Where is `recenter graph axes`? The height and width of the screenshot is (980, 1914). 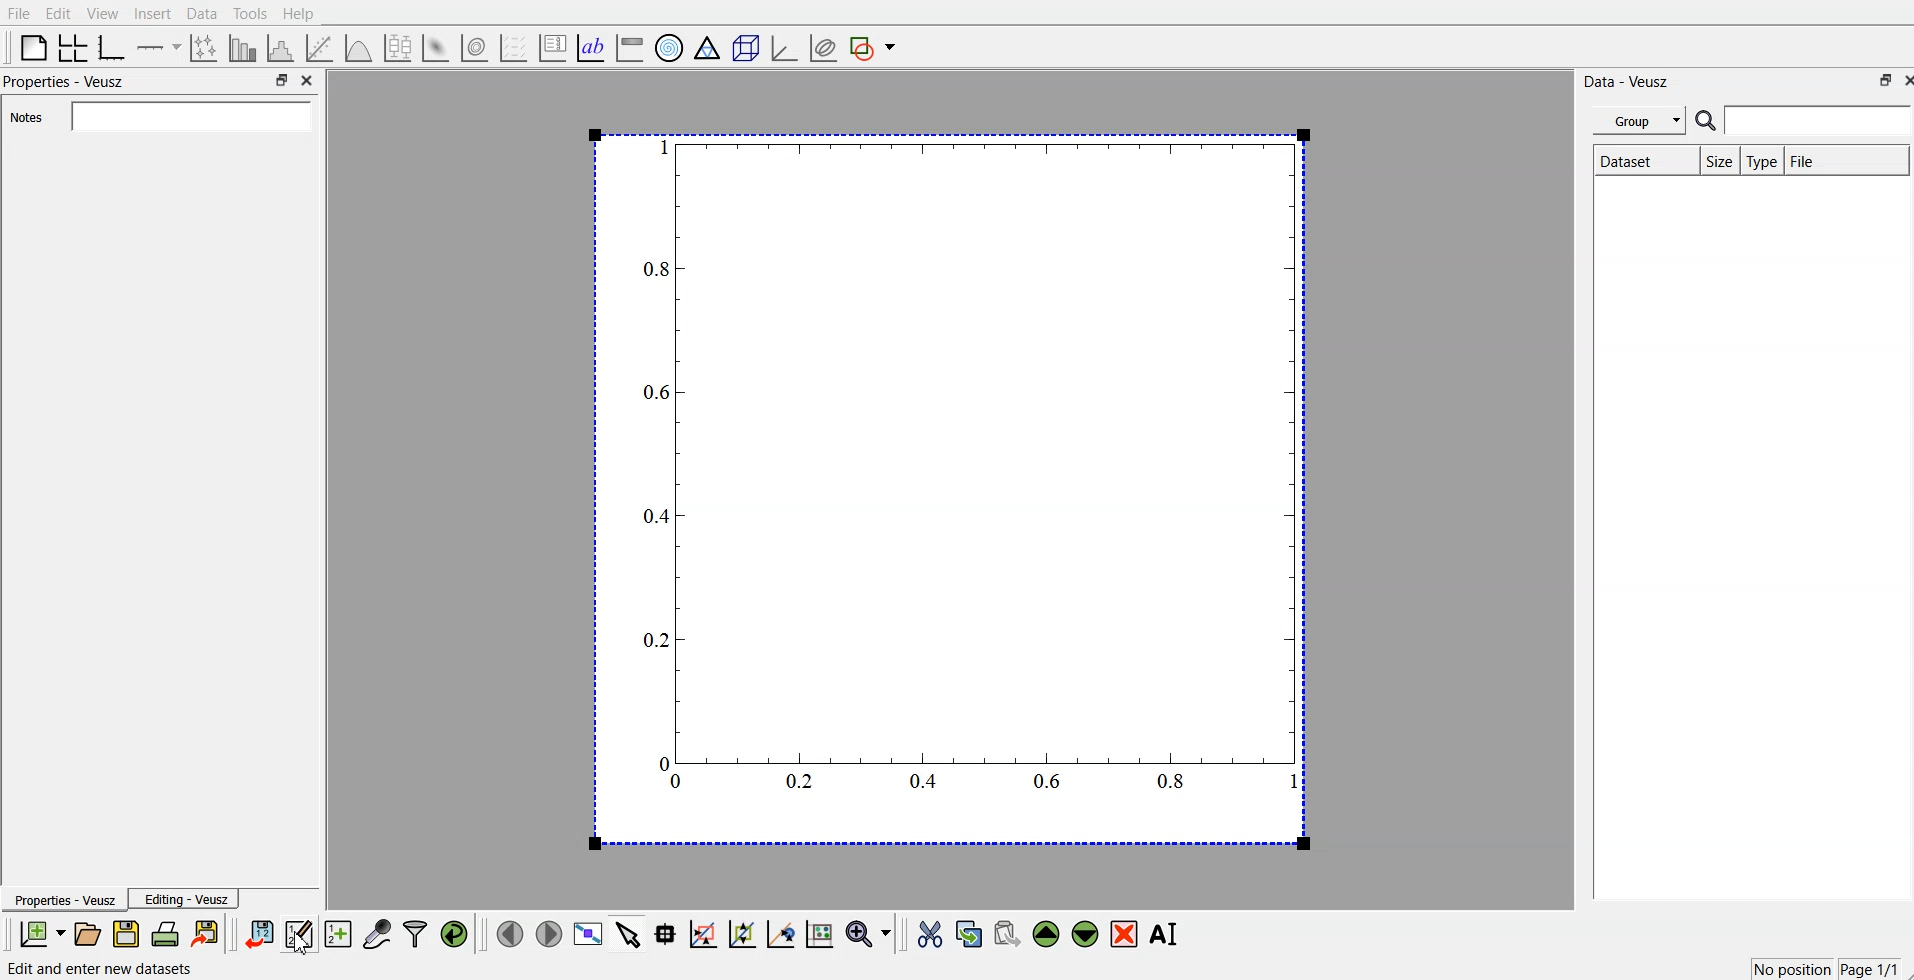
recenter graph axes is located at coordinates (780, 934).